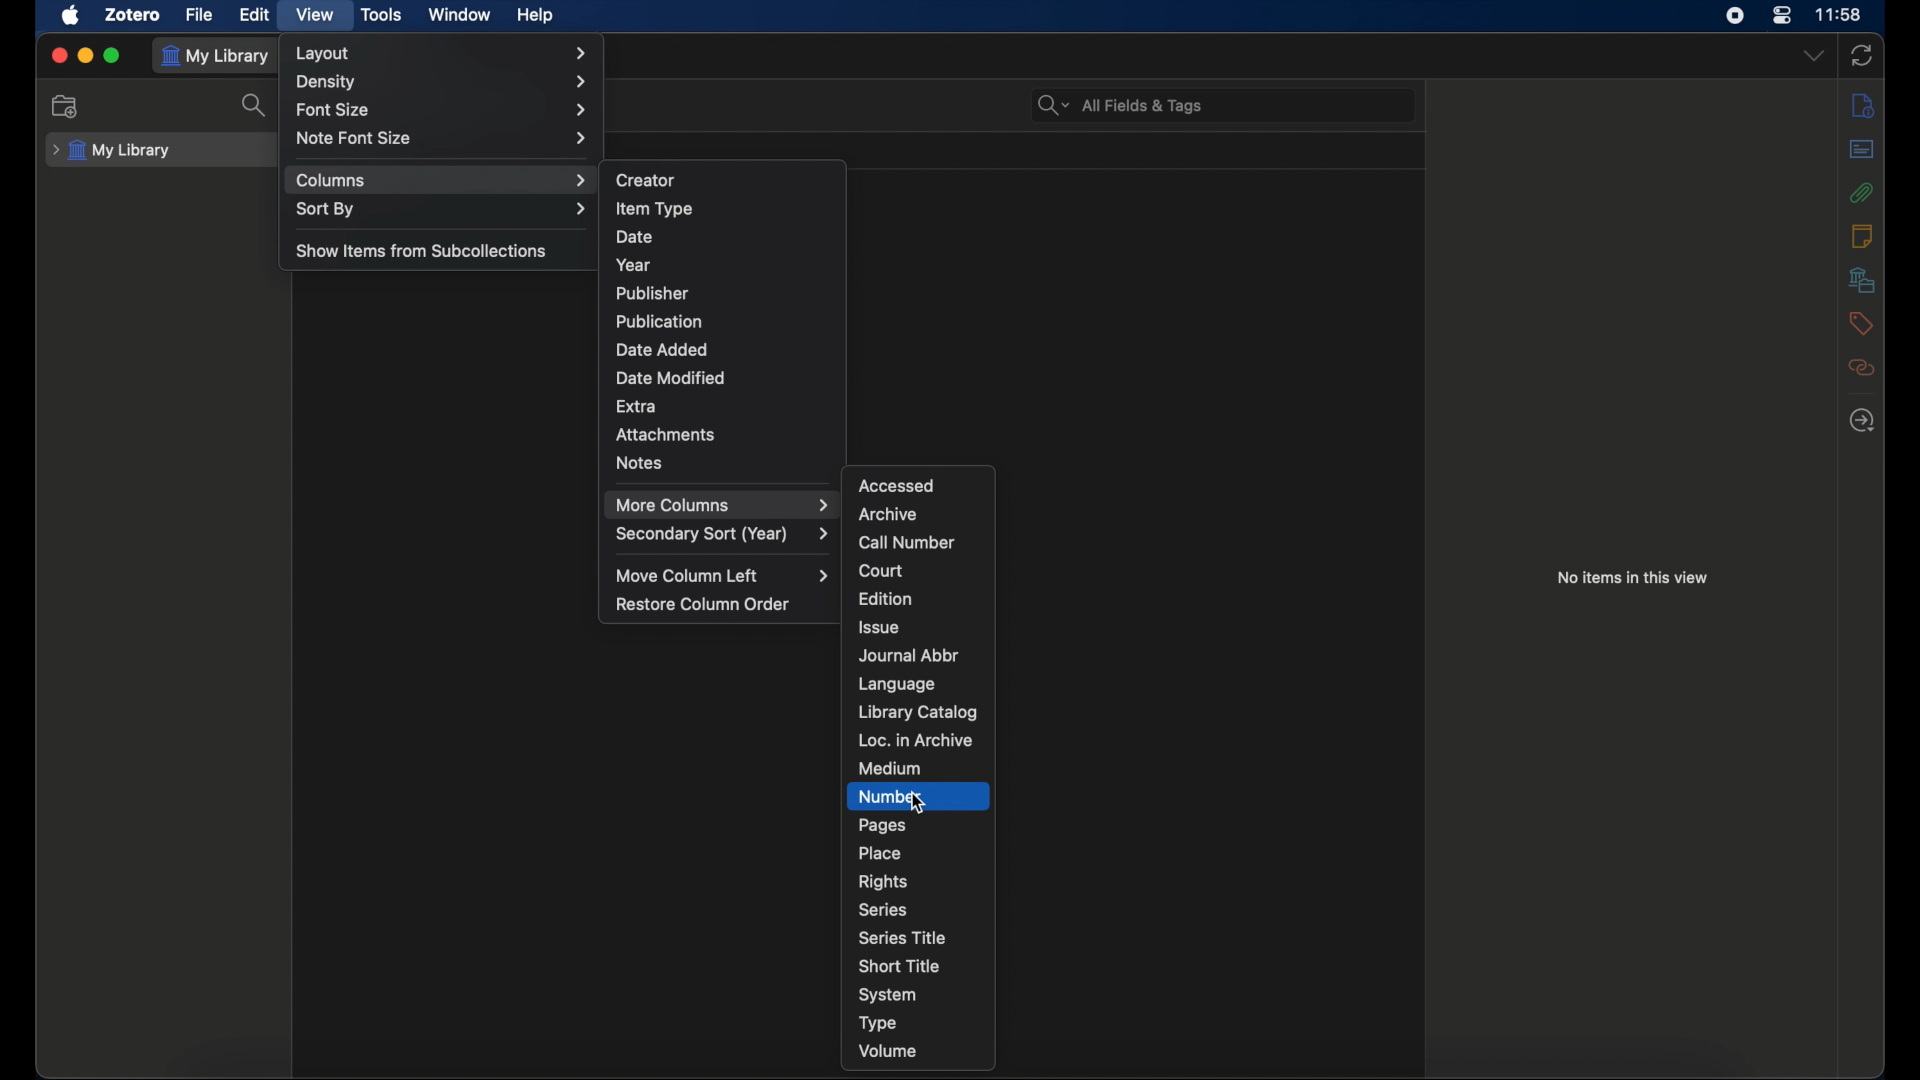 The image size is (1920, 1080). What do you see at coordinates (112, 56) in the screenshot?
I see `maximize` at bounding box center [112, 56].